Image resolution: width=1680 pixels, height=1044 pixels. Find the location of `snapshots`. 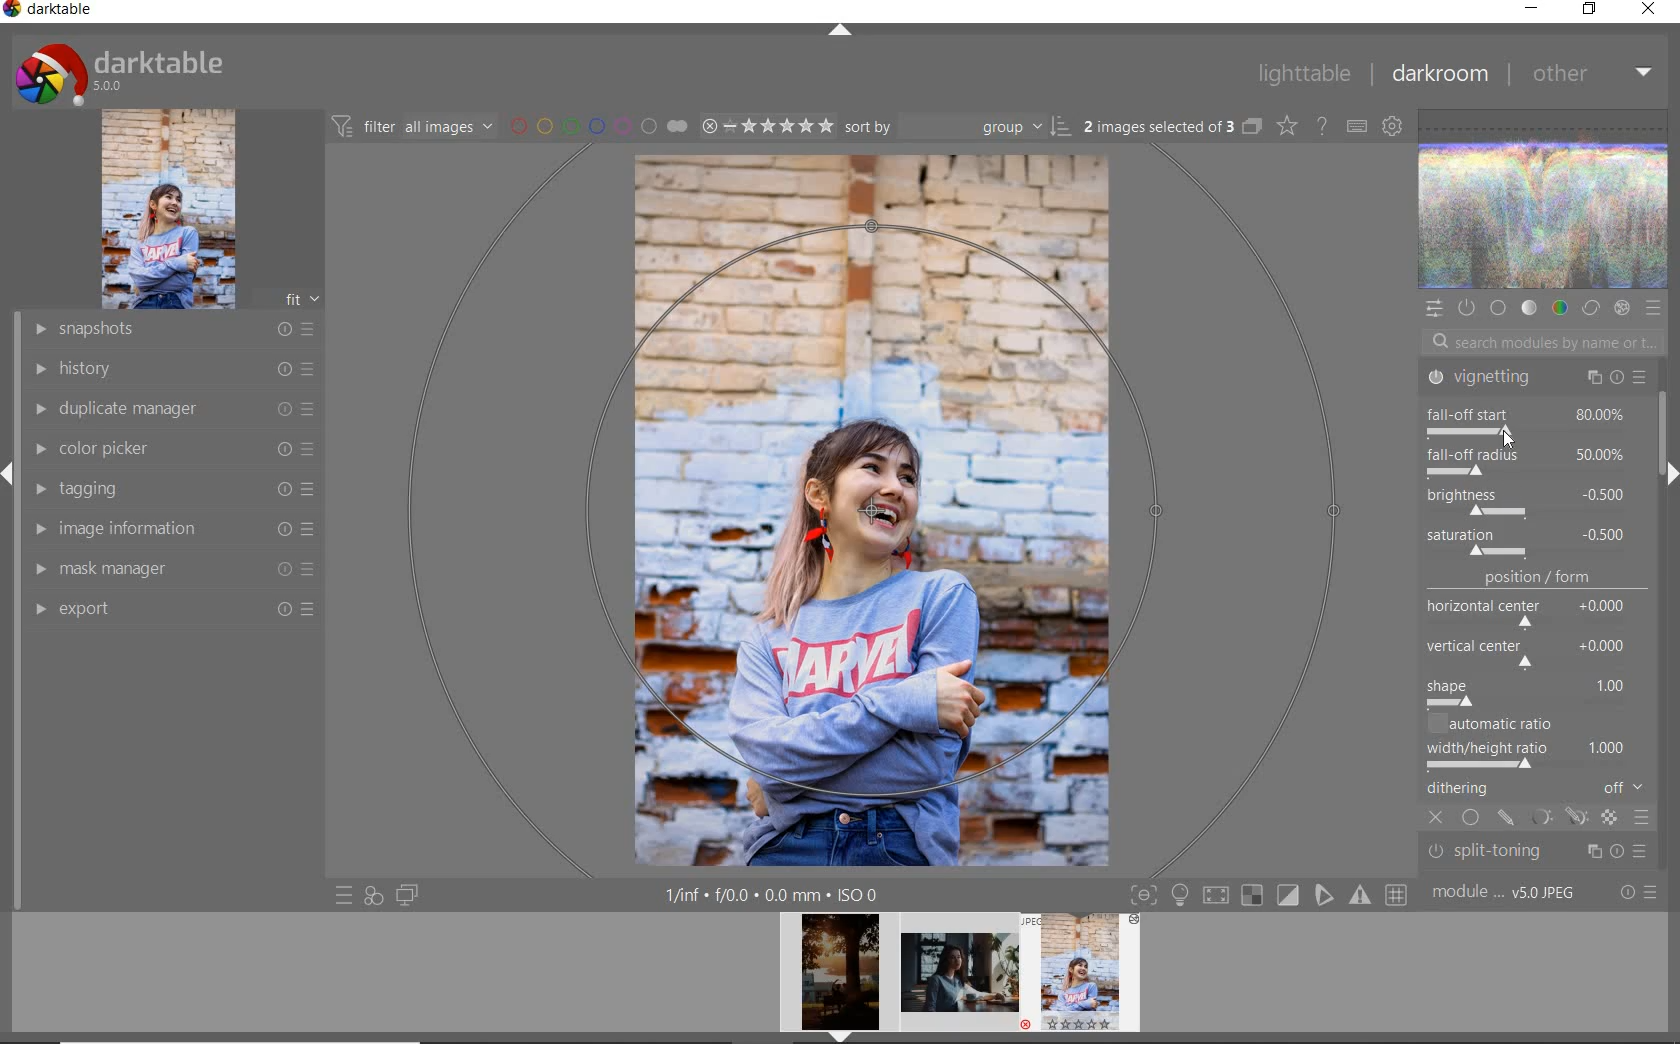

snapshots is located at coordinates (172, 330).